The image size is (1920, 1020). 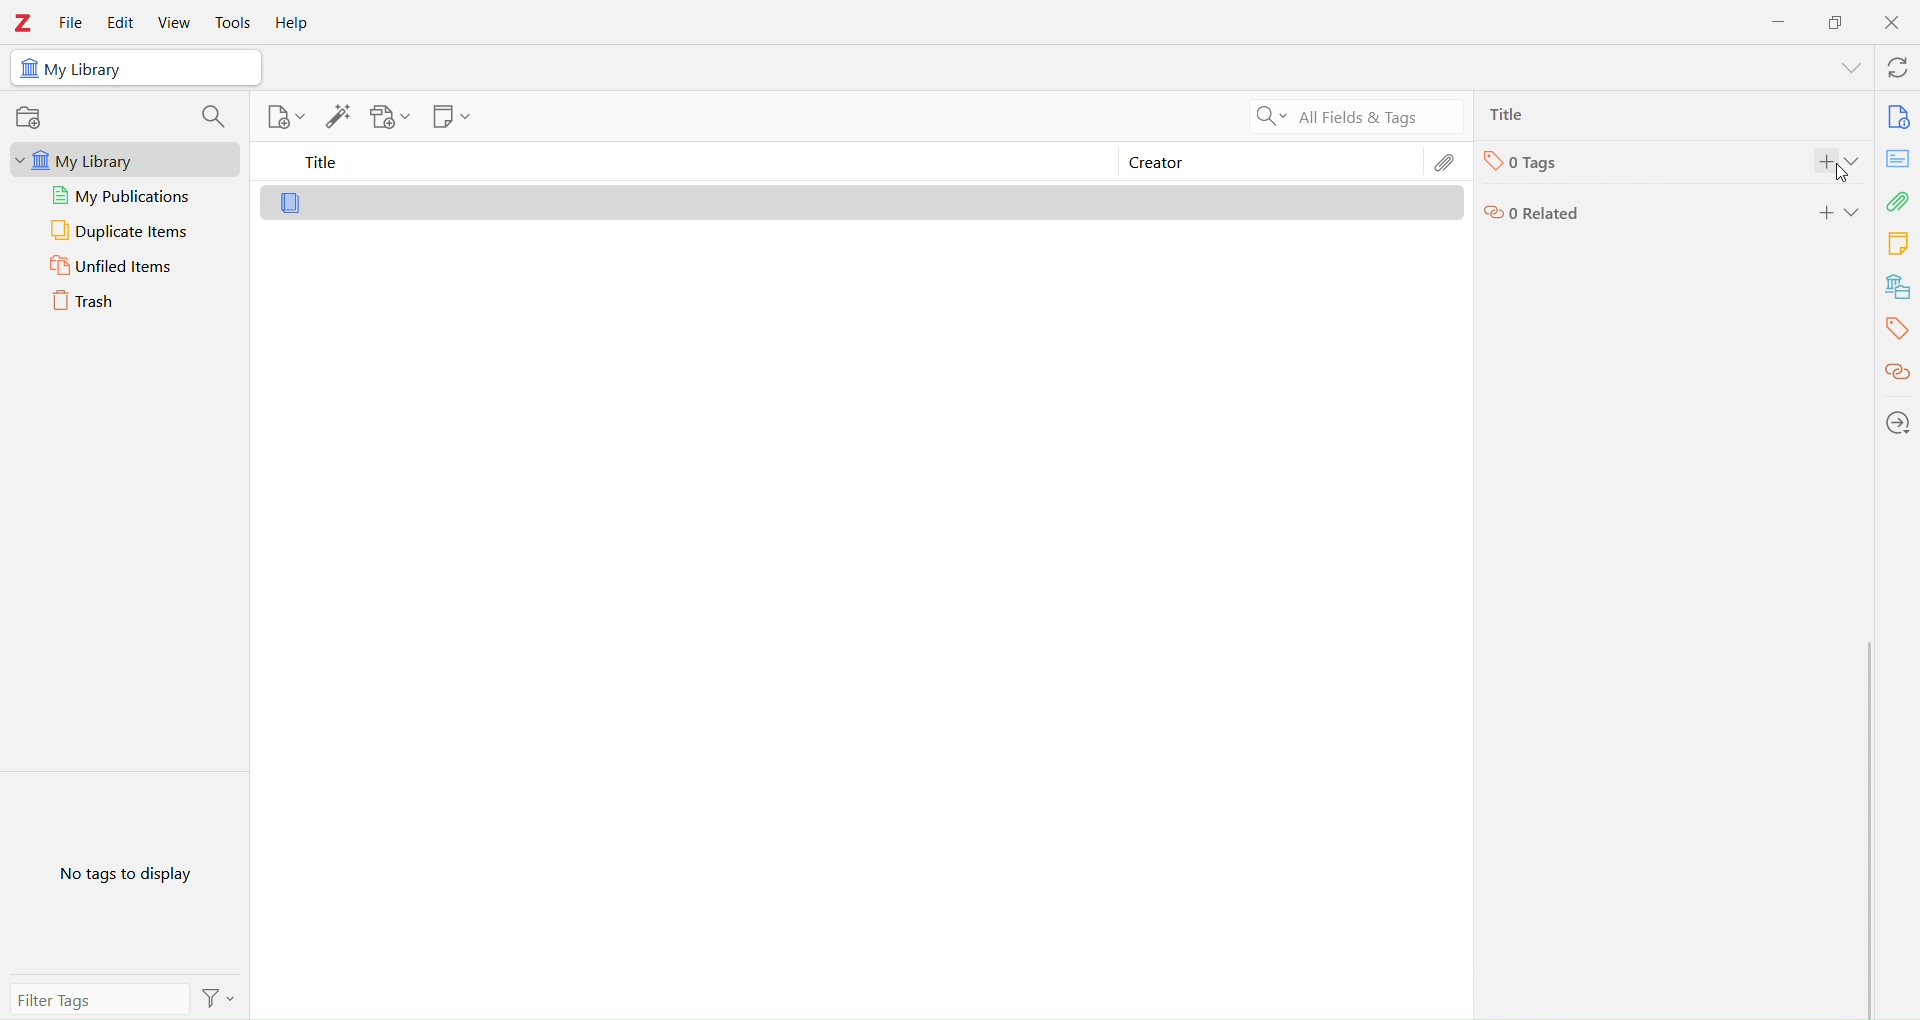 What do you see at coordinates (116, 269) in the screenshot?
I see `Unfiled Items` at bounding box center [116, 269].